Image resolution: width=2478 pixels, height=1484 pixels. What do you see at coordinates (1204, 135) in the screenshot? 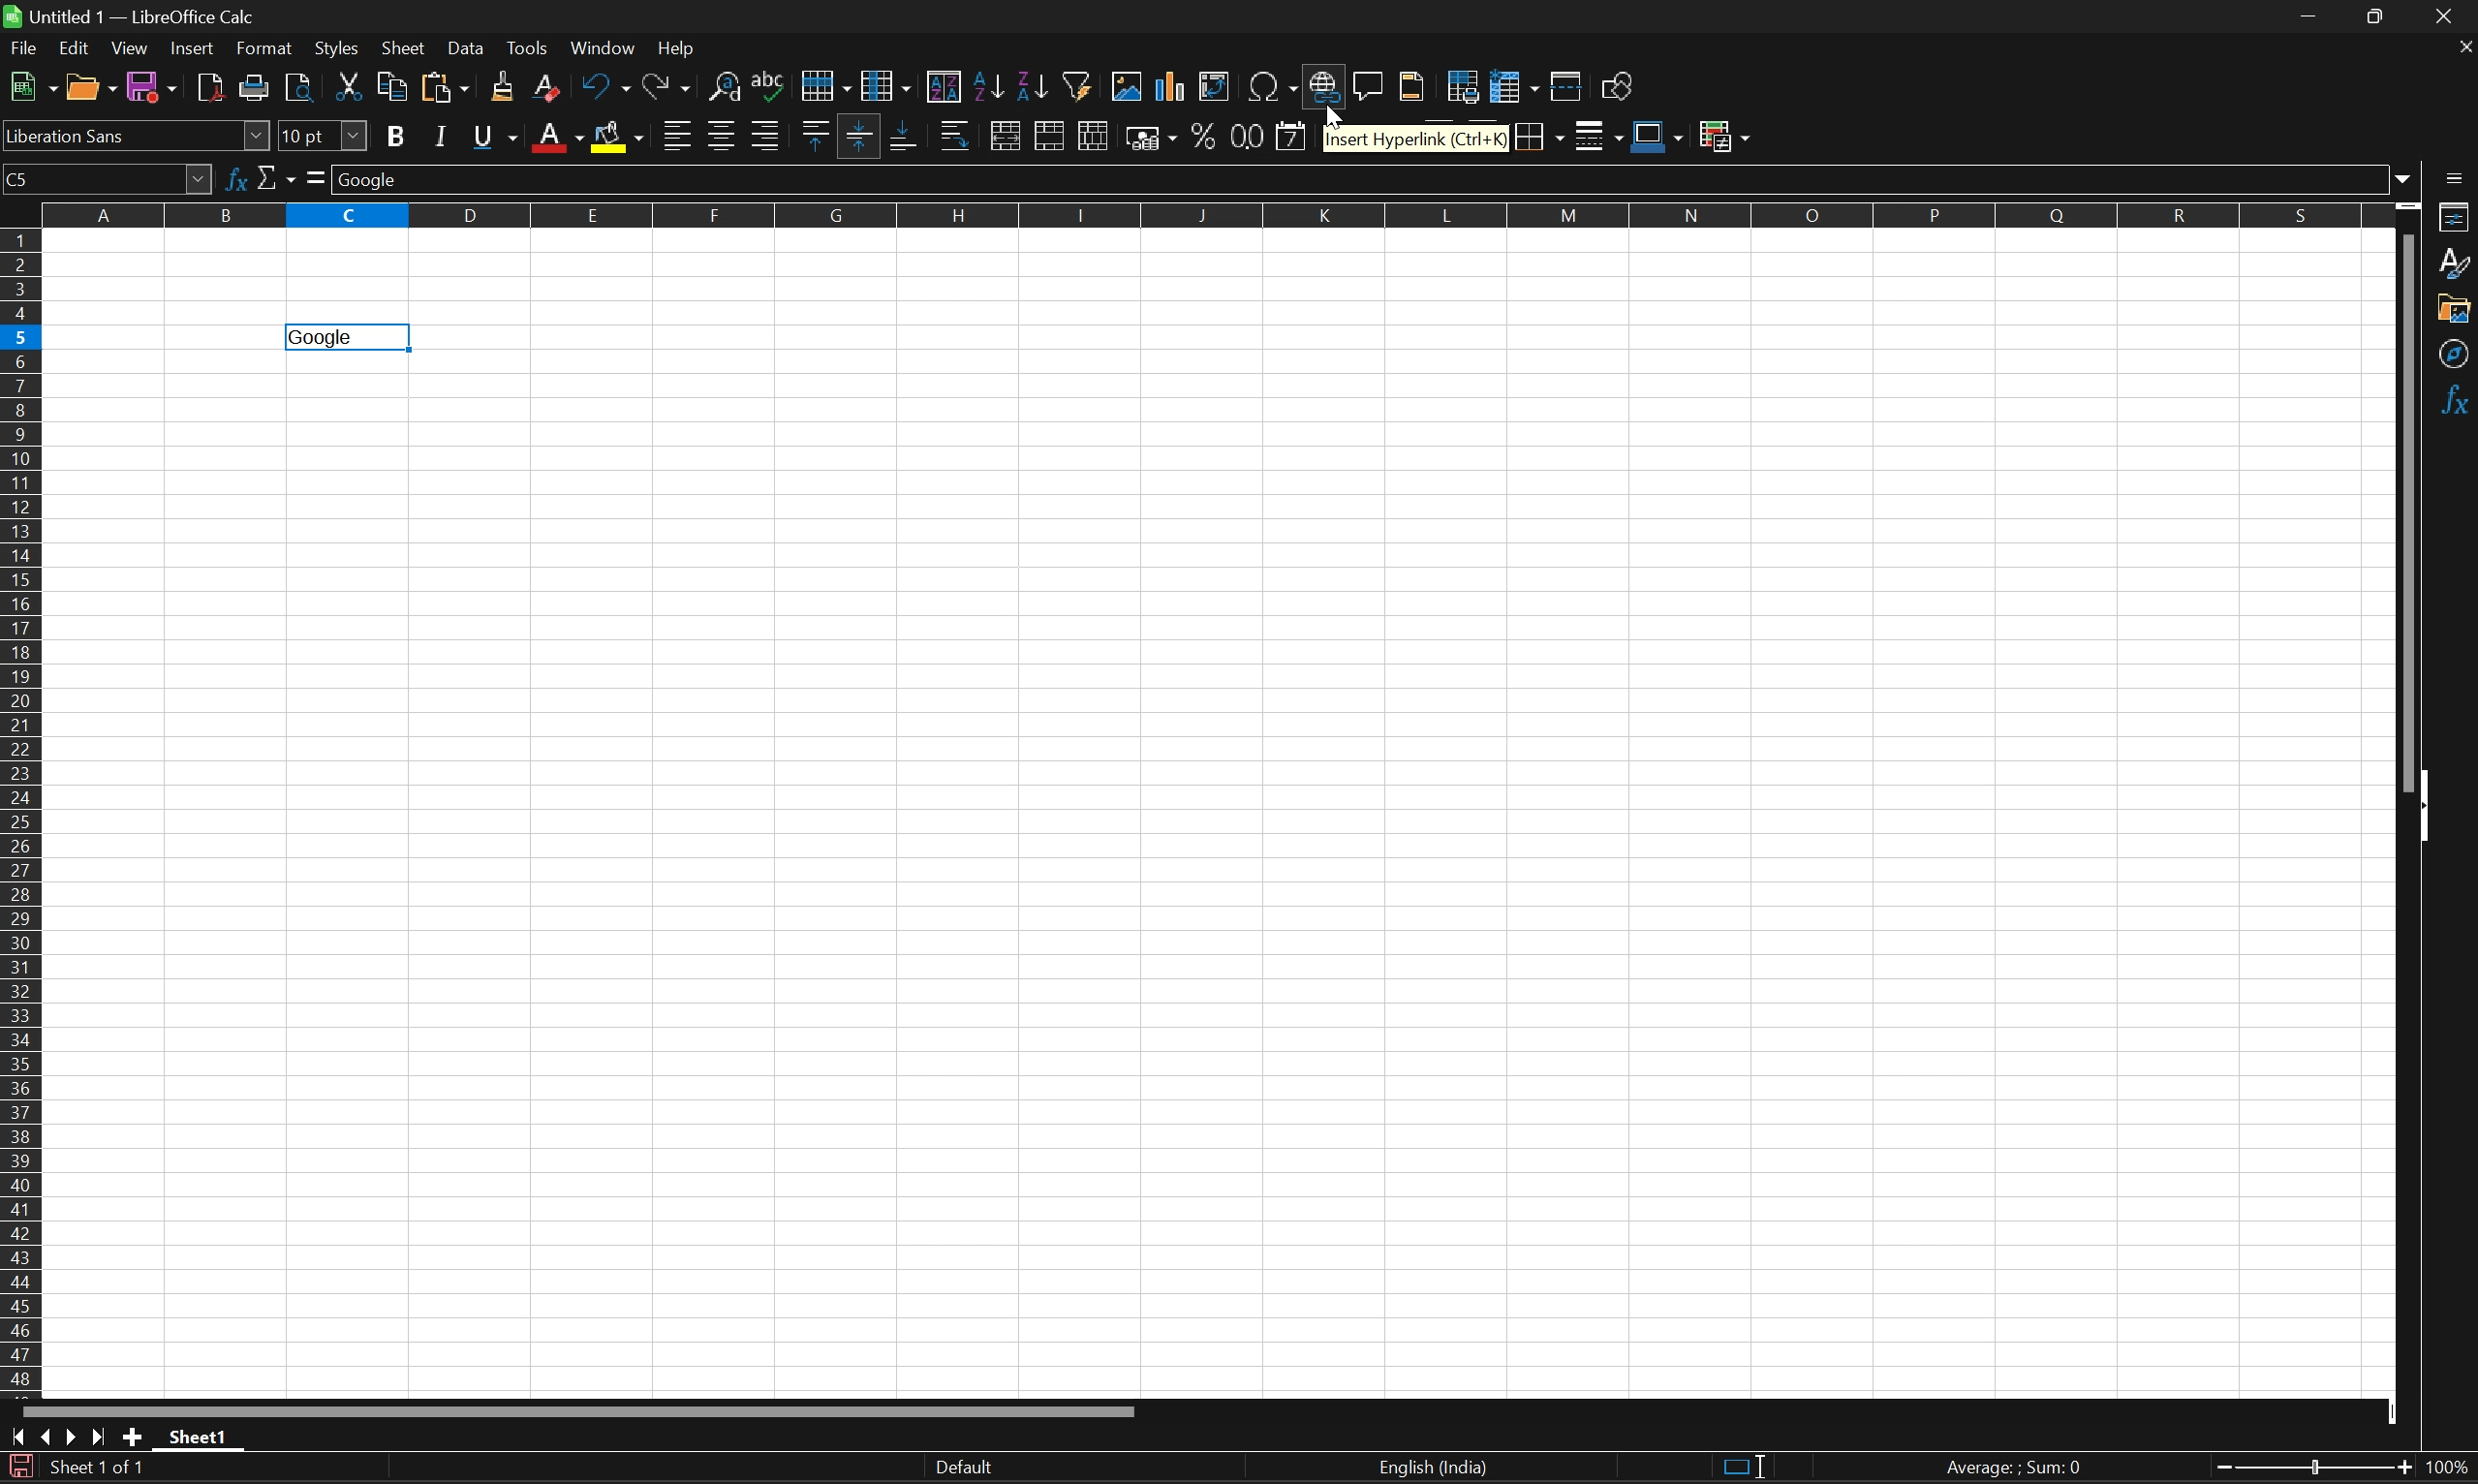
I see `Format as percent` at bounding box center [1204, 135].